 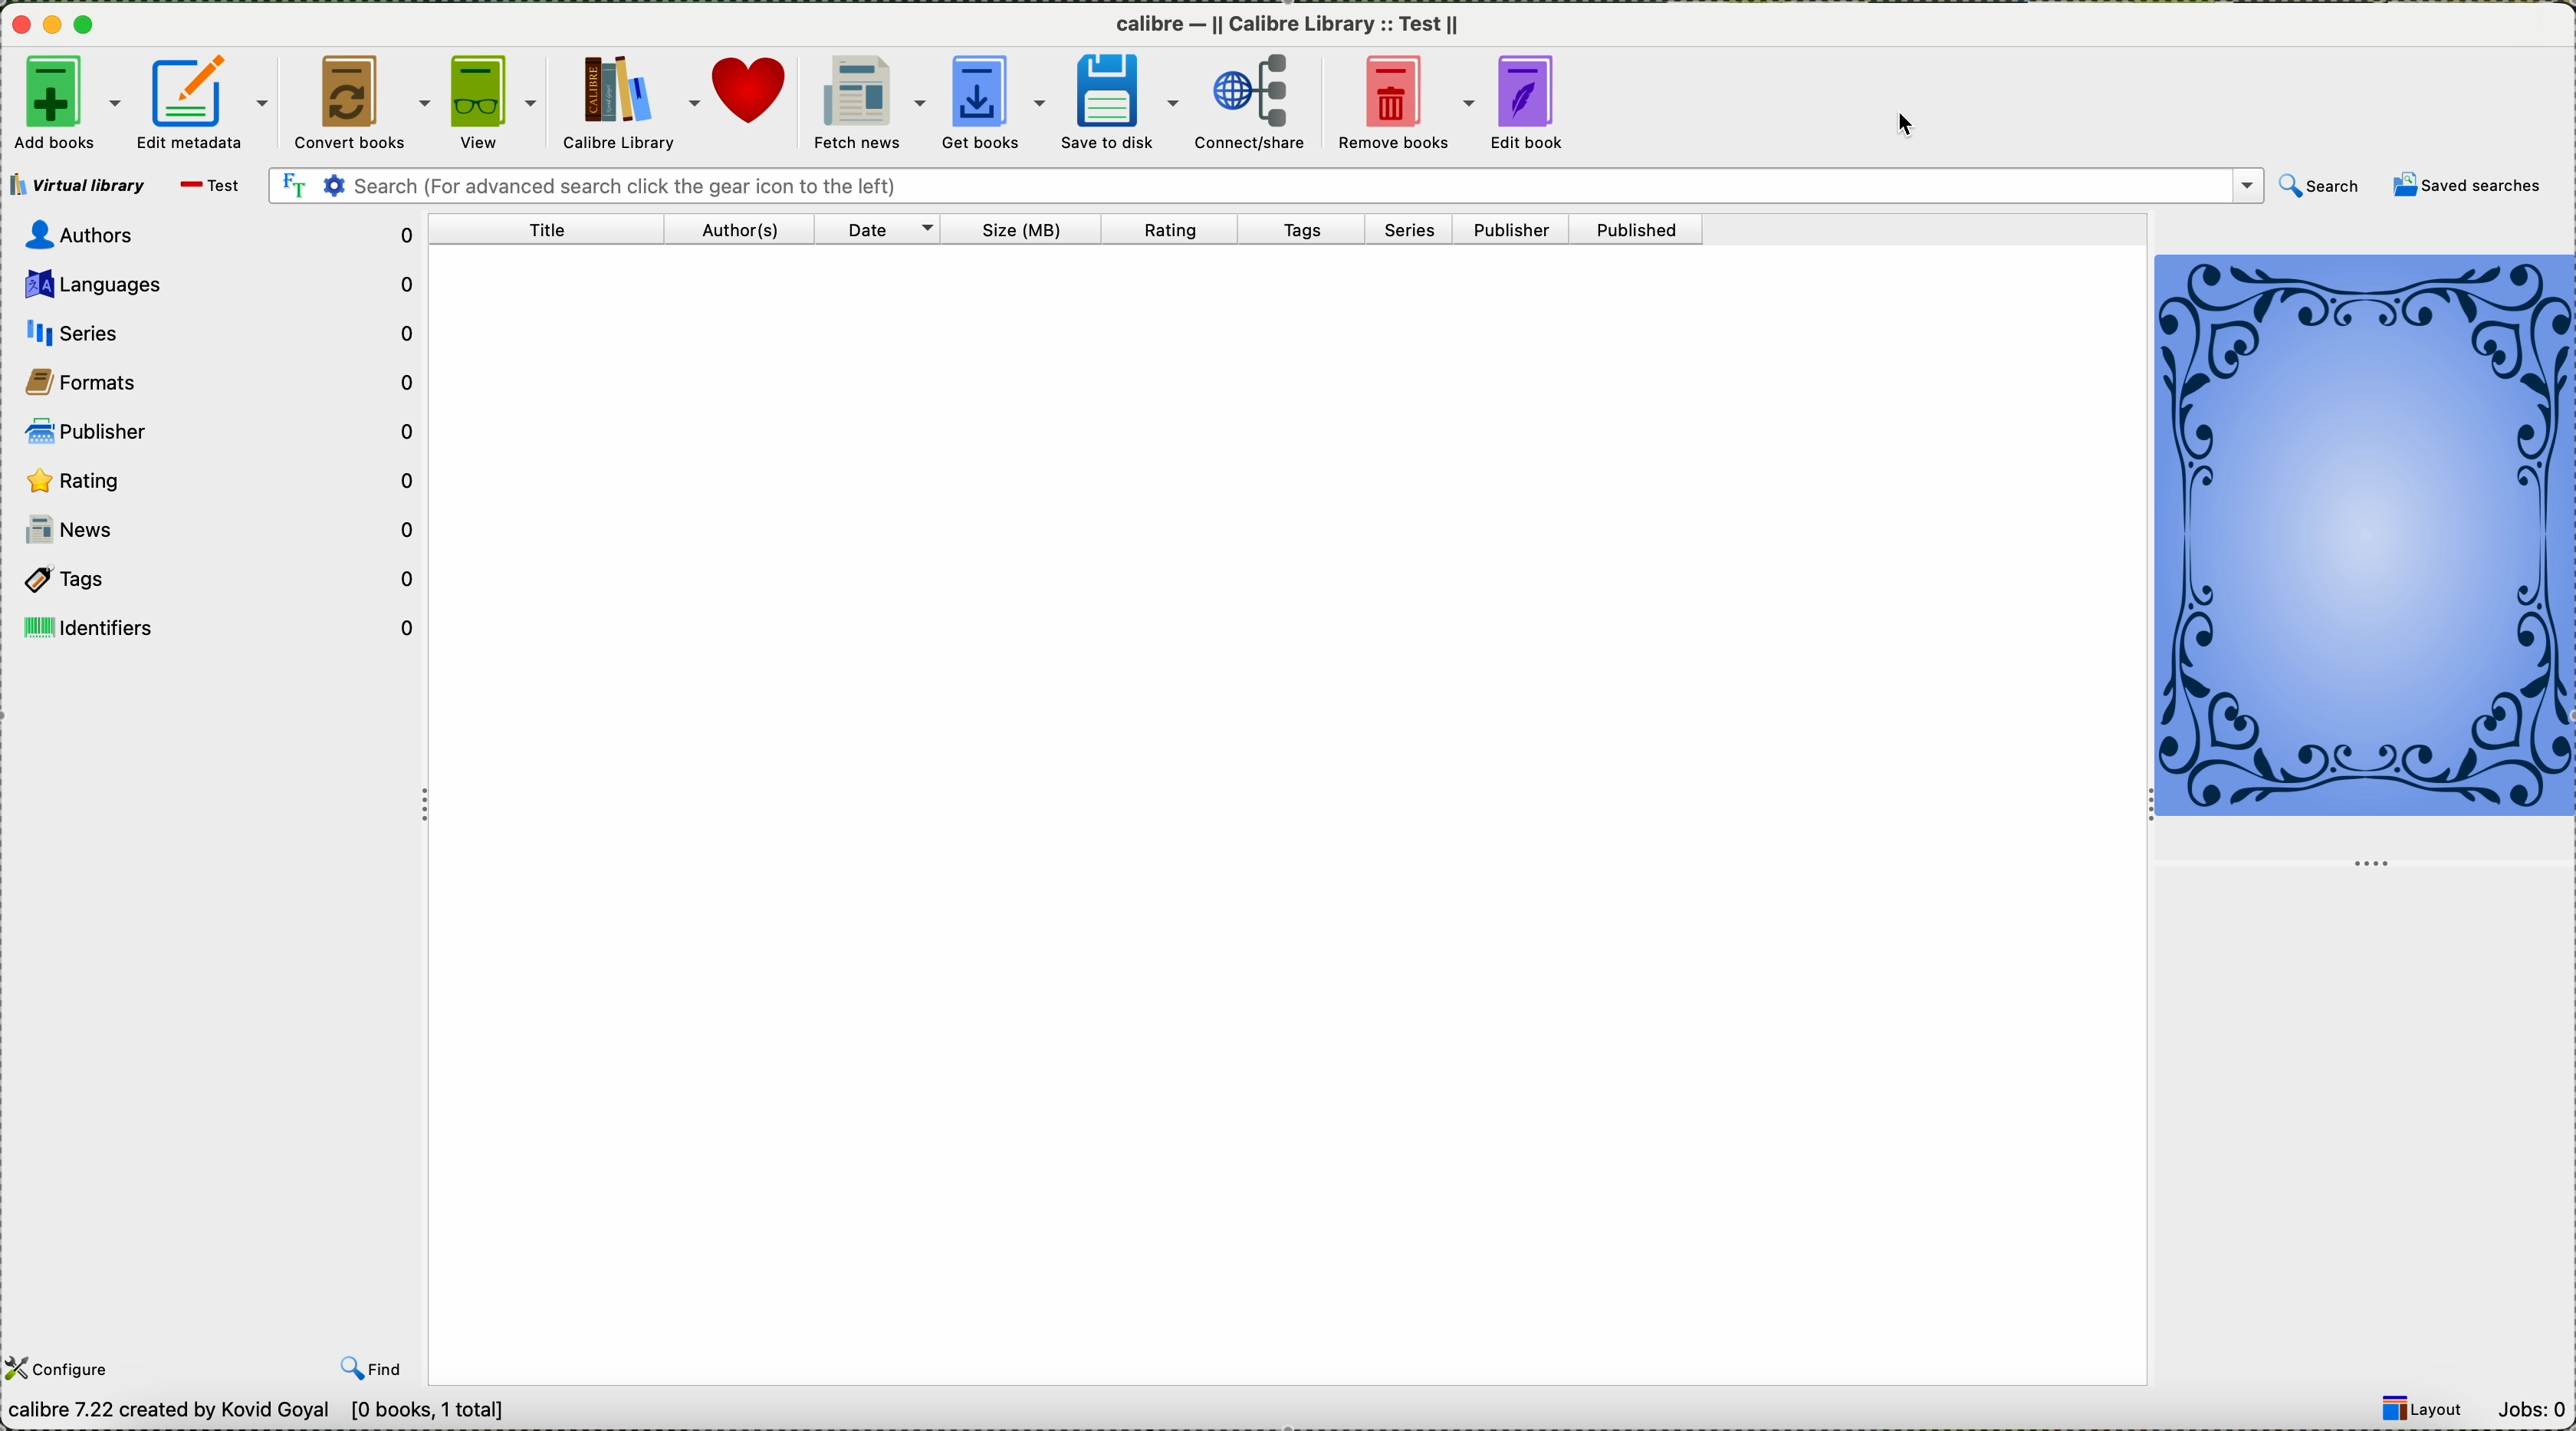 I want to click on layout, so click(x=2429, y=1409).